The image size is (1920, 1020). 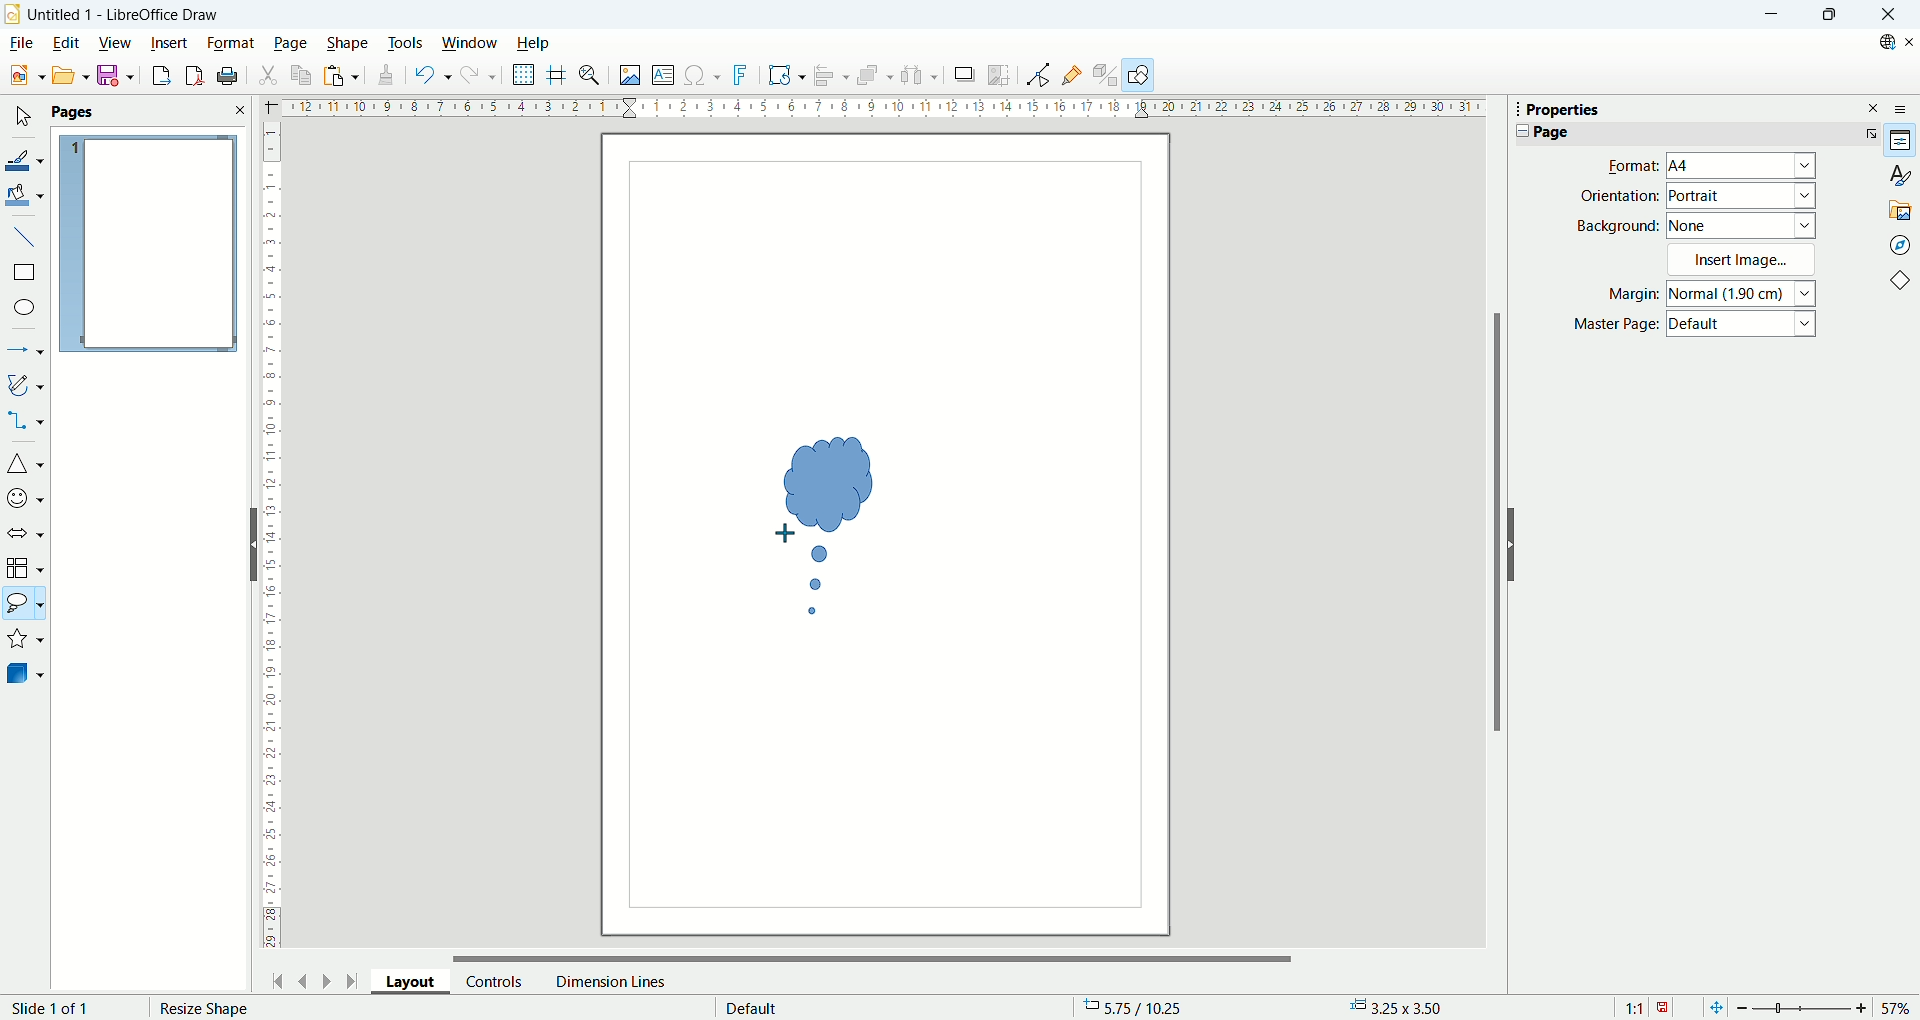 What do you see at coordinates (1901, 141) in the screenshot?
I see `Properties` at bounding box center [1901, 141].